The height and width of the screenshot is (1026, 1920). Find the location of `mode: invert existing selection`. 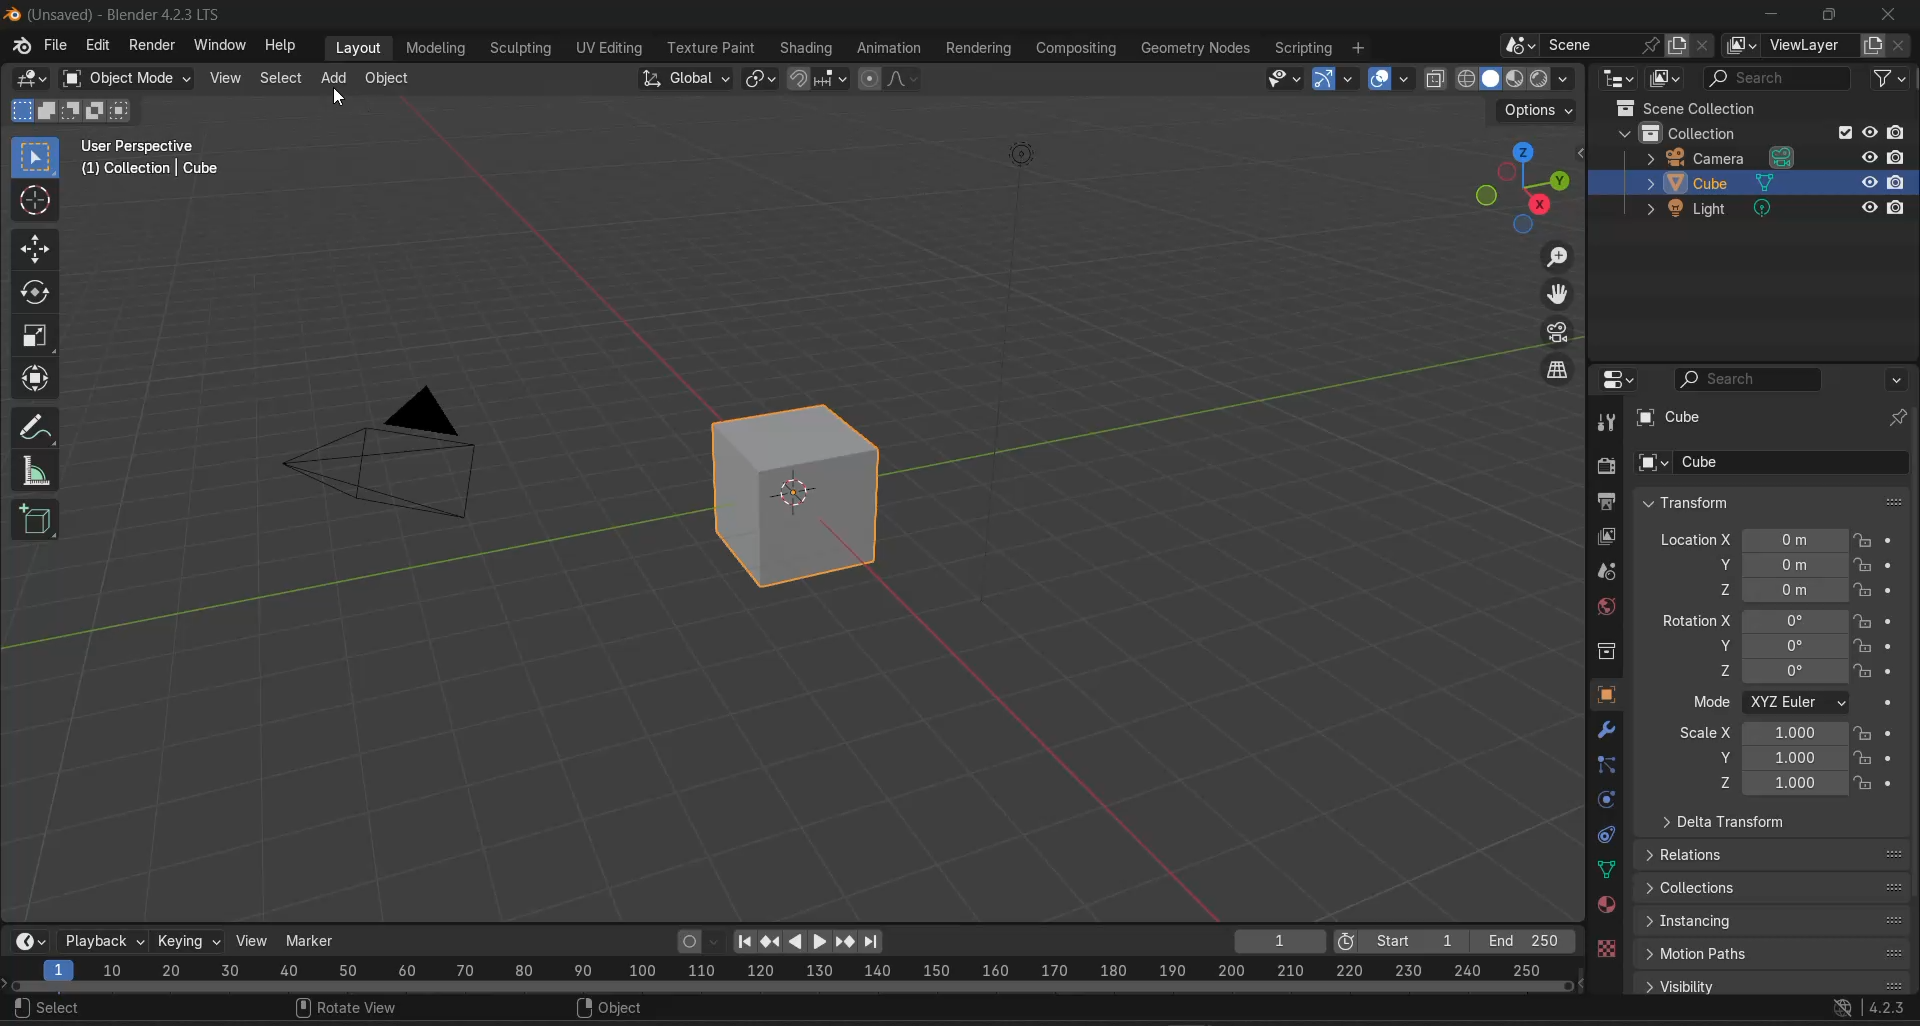

mode: invert existing selection is located at coordinates (97, 110).